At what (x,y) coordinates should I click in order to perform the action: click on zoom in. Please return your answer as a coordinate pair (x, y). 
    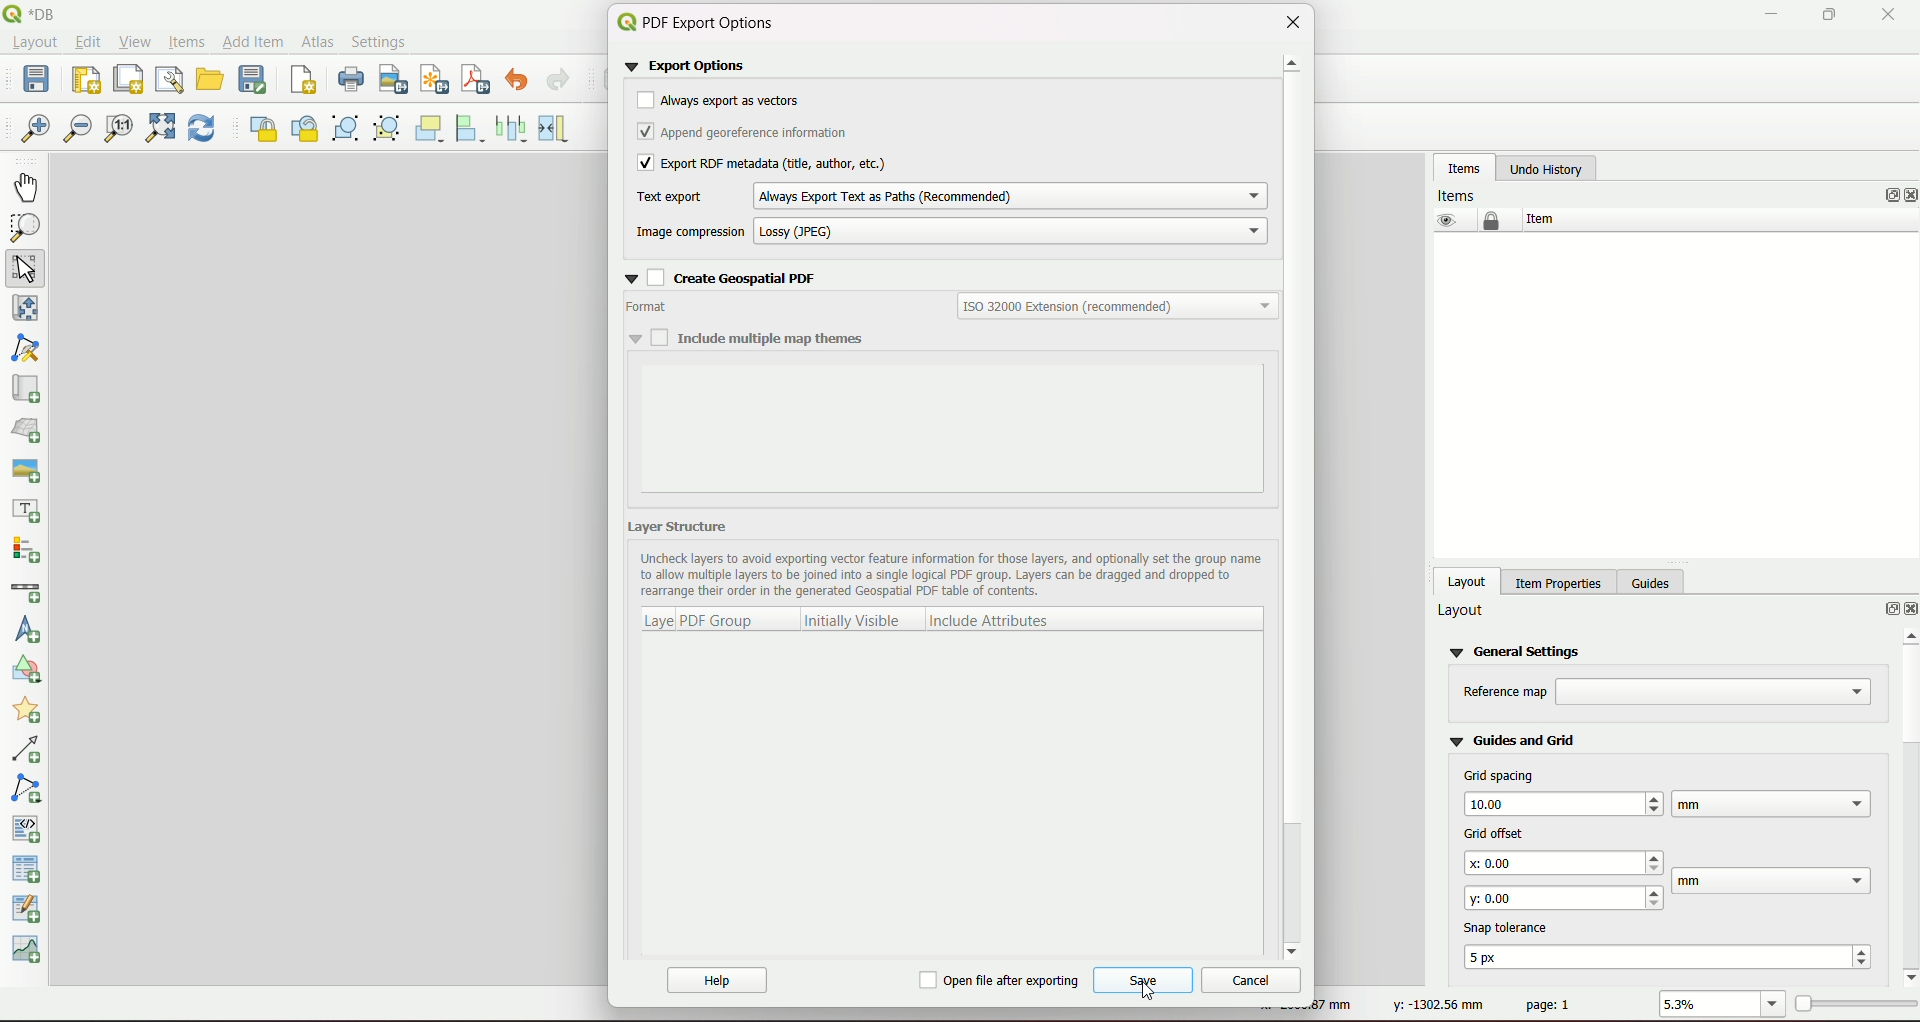
    Looking at the image, I should click on (35, 130).